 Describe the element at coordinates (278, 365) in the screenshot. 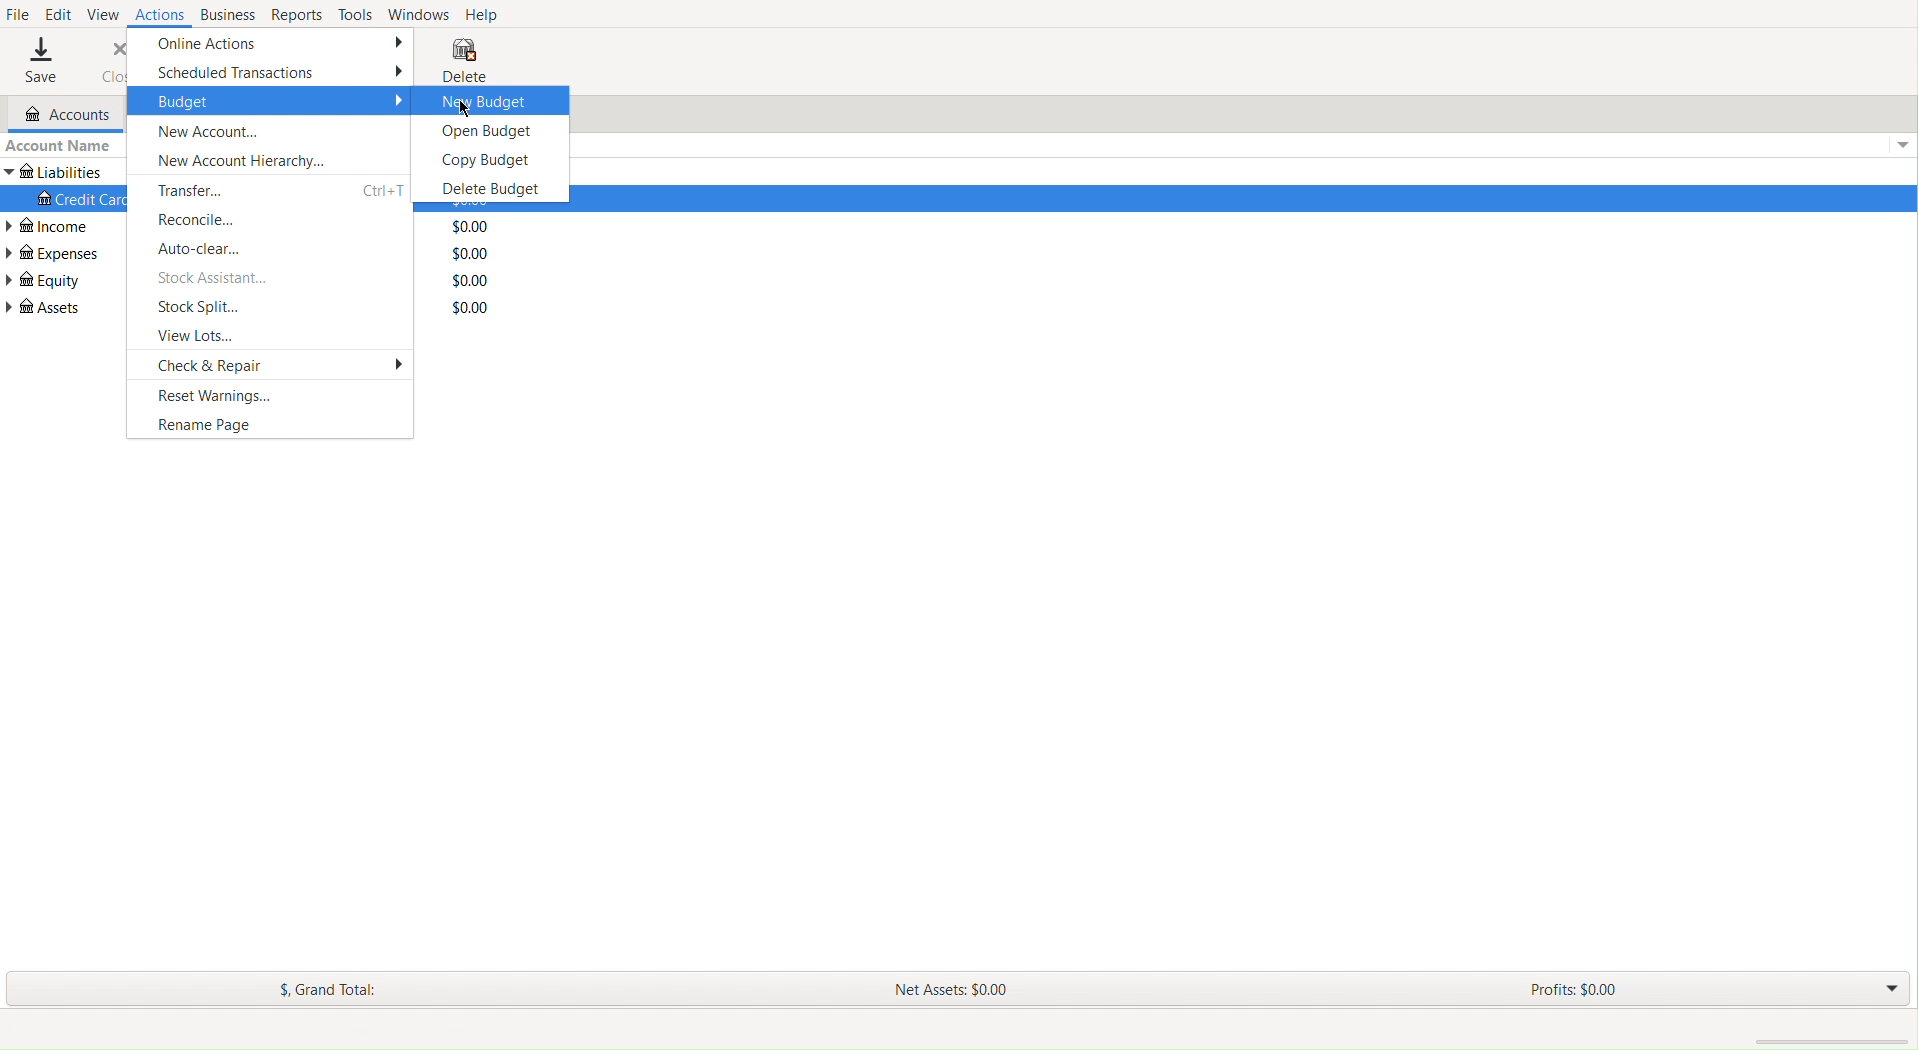

I see `Check and Repair` at that location.